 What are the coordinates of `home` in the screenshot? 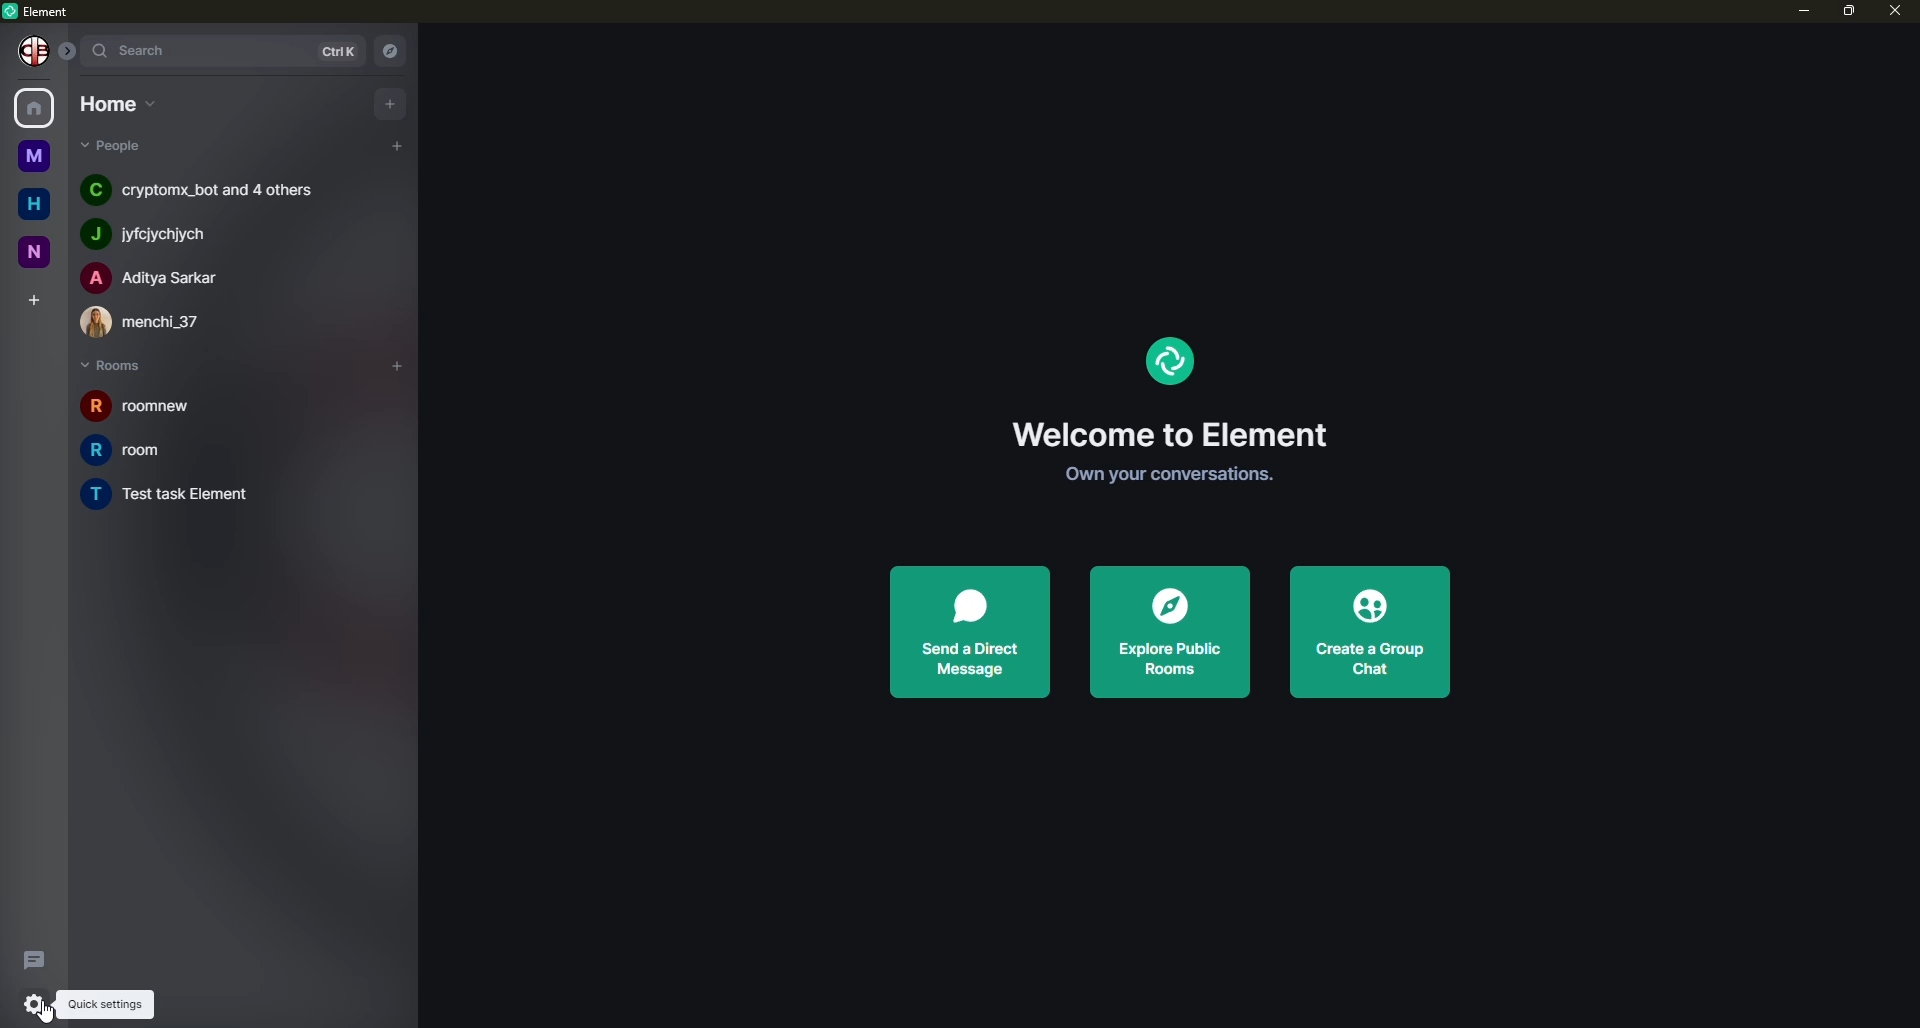 It's located at (37, 106).